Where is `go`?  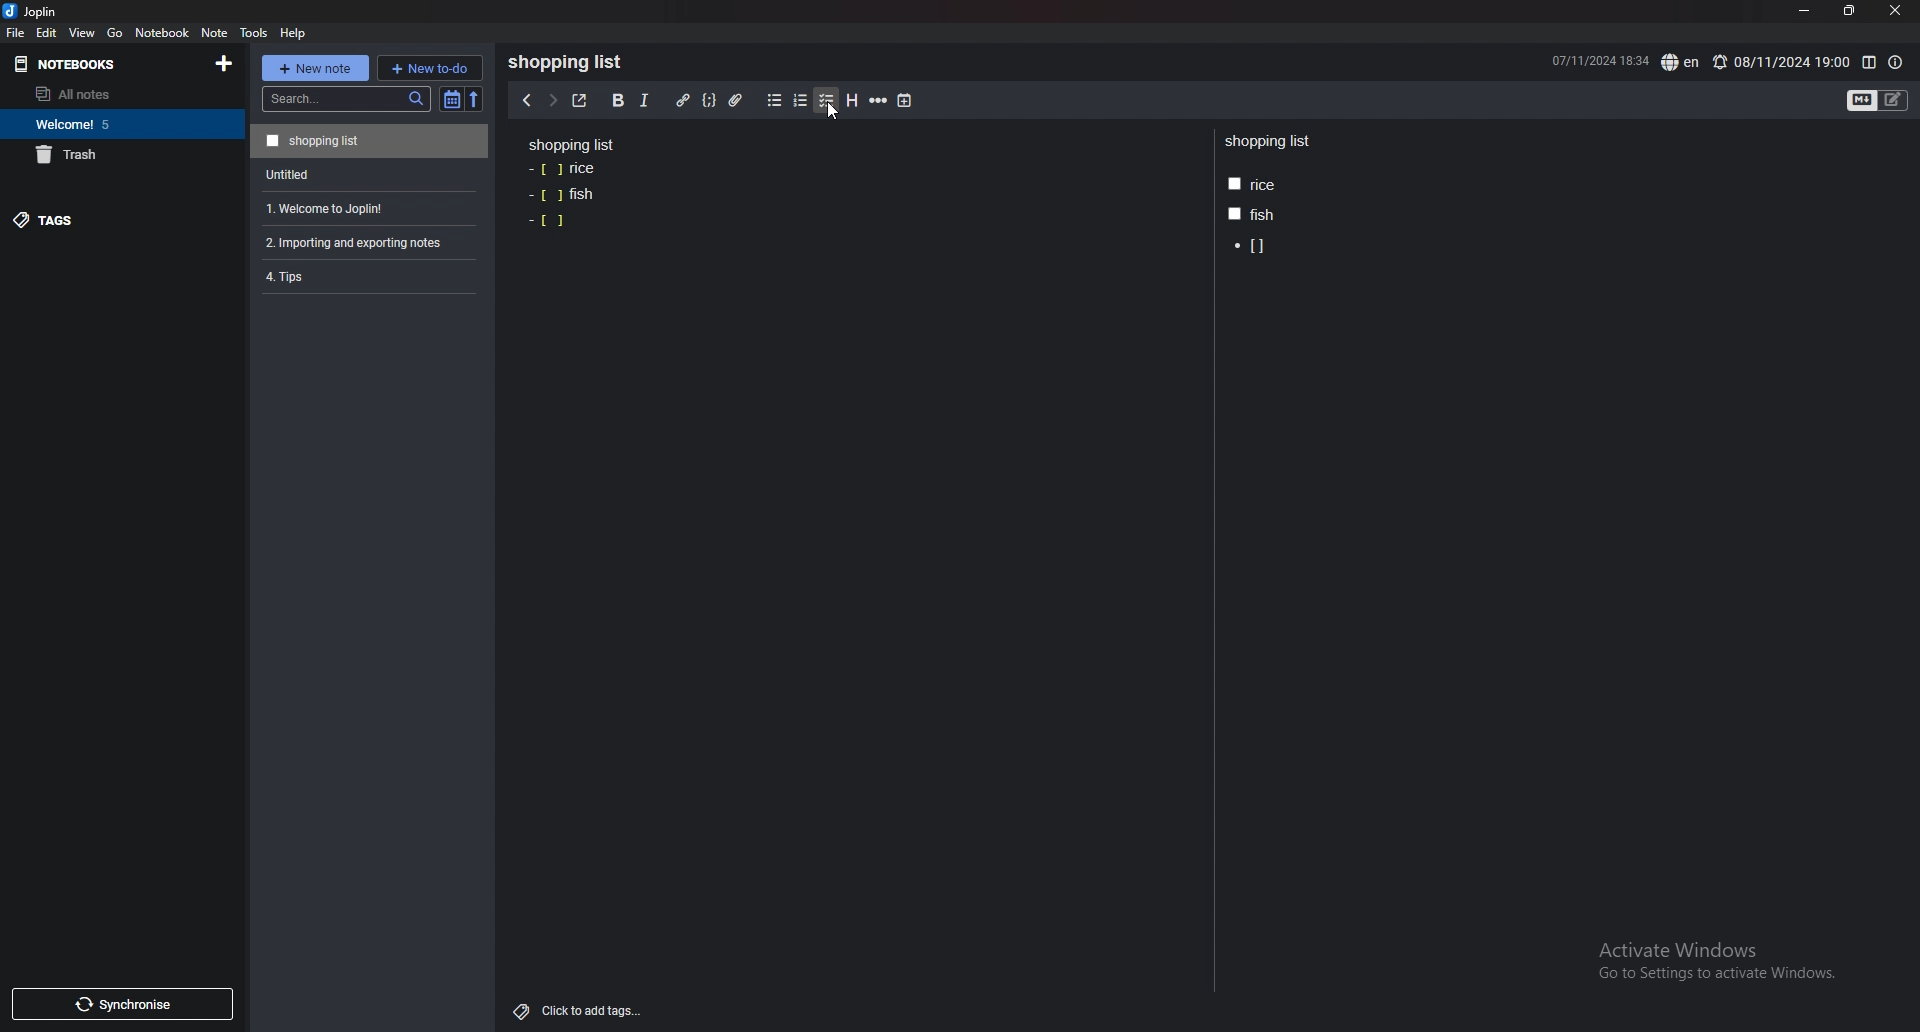
go is located at coordinates (116, 34).